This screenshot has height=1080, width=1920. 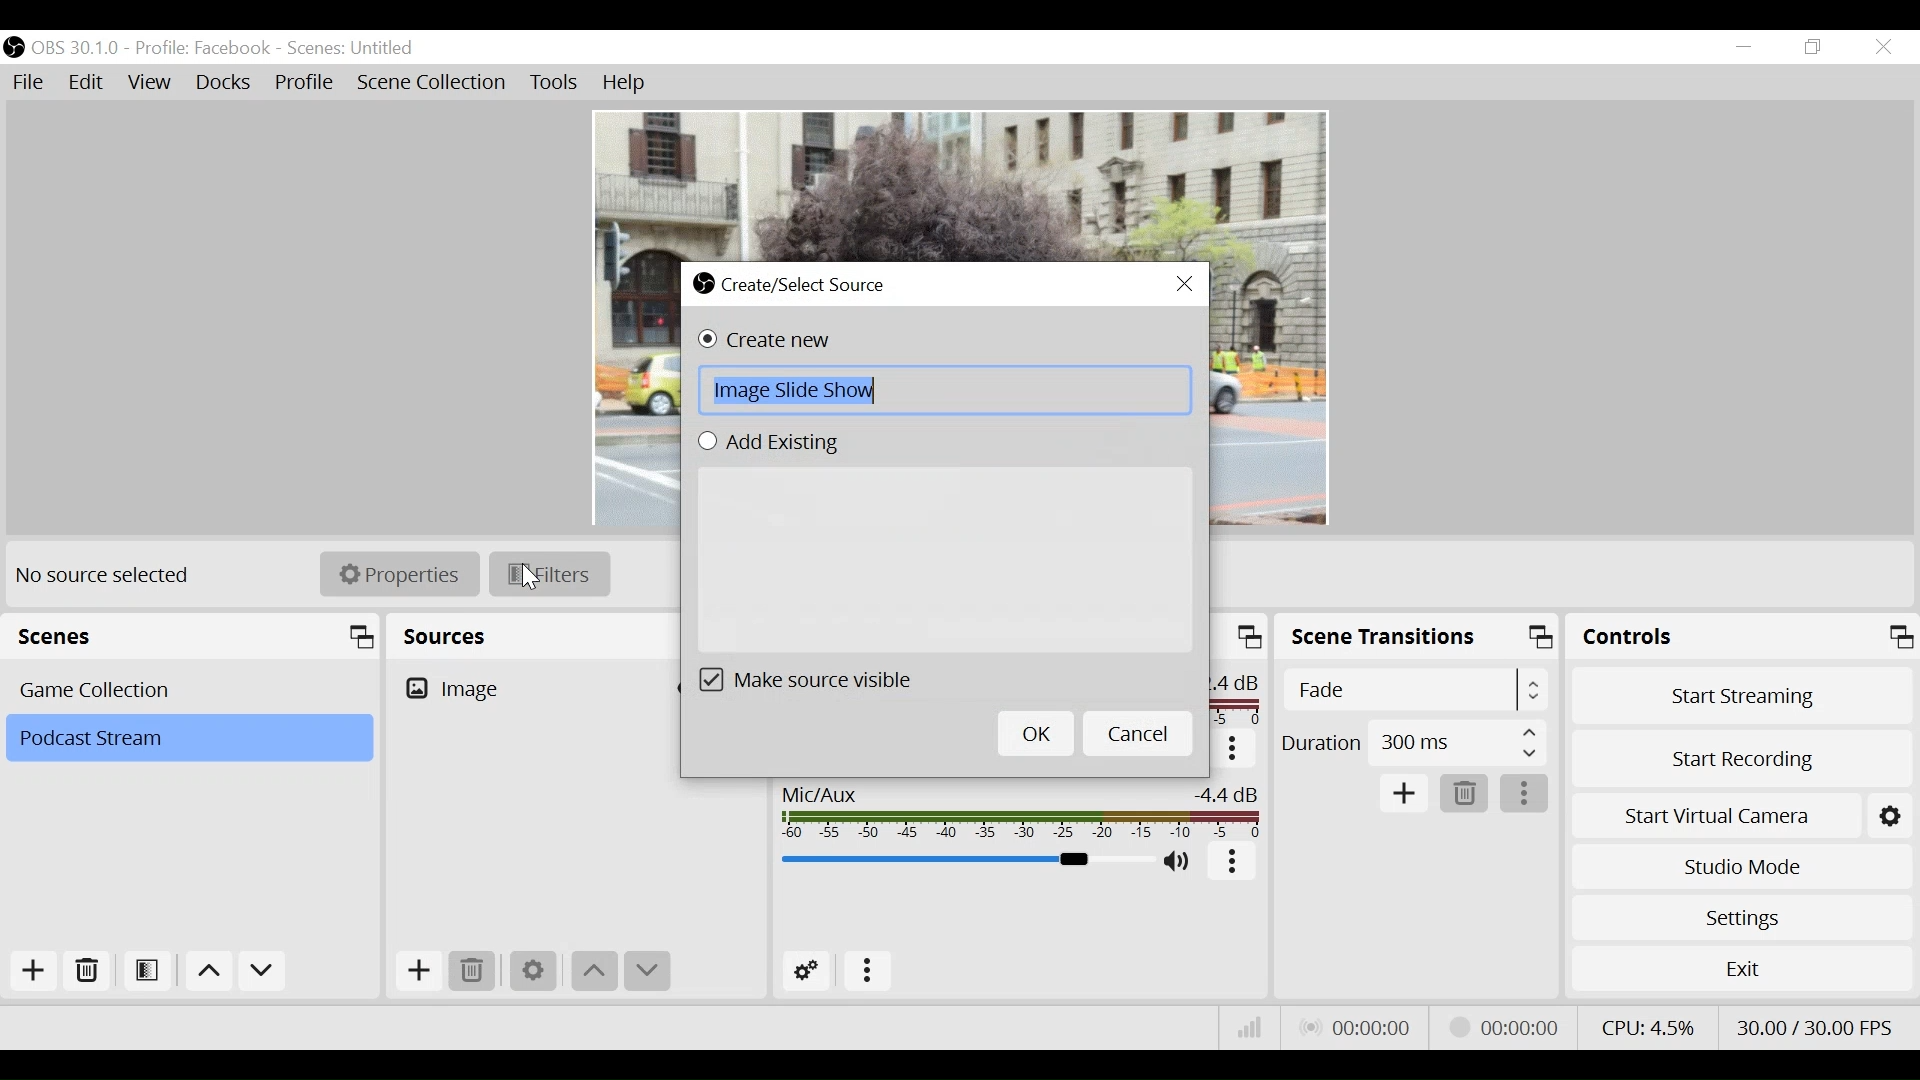 I want to click on CPU Usage, so click(x=1645, y=1025).